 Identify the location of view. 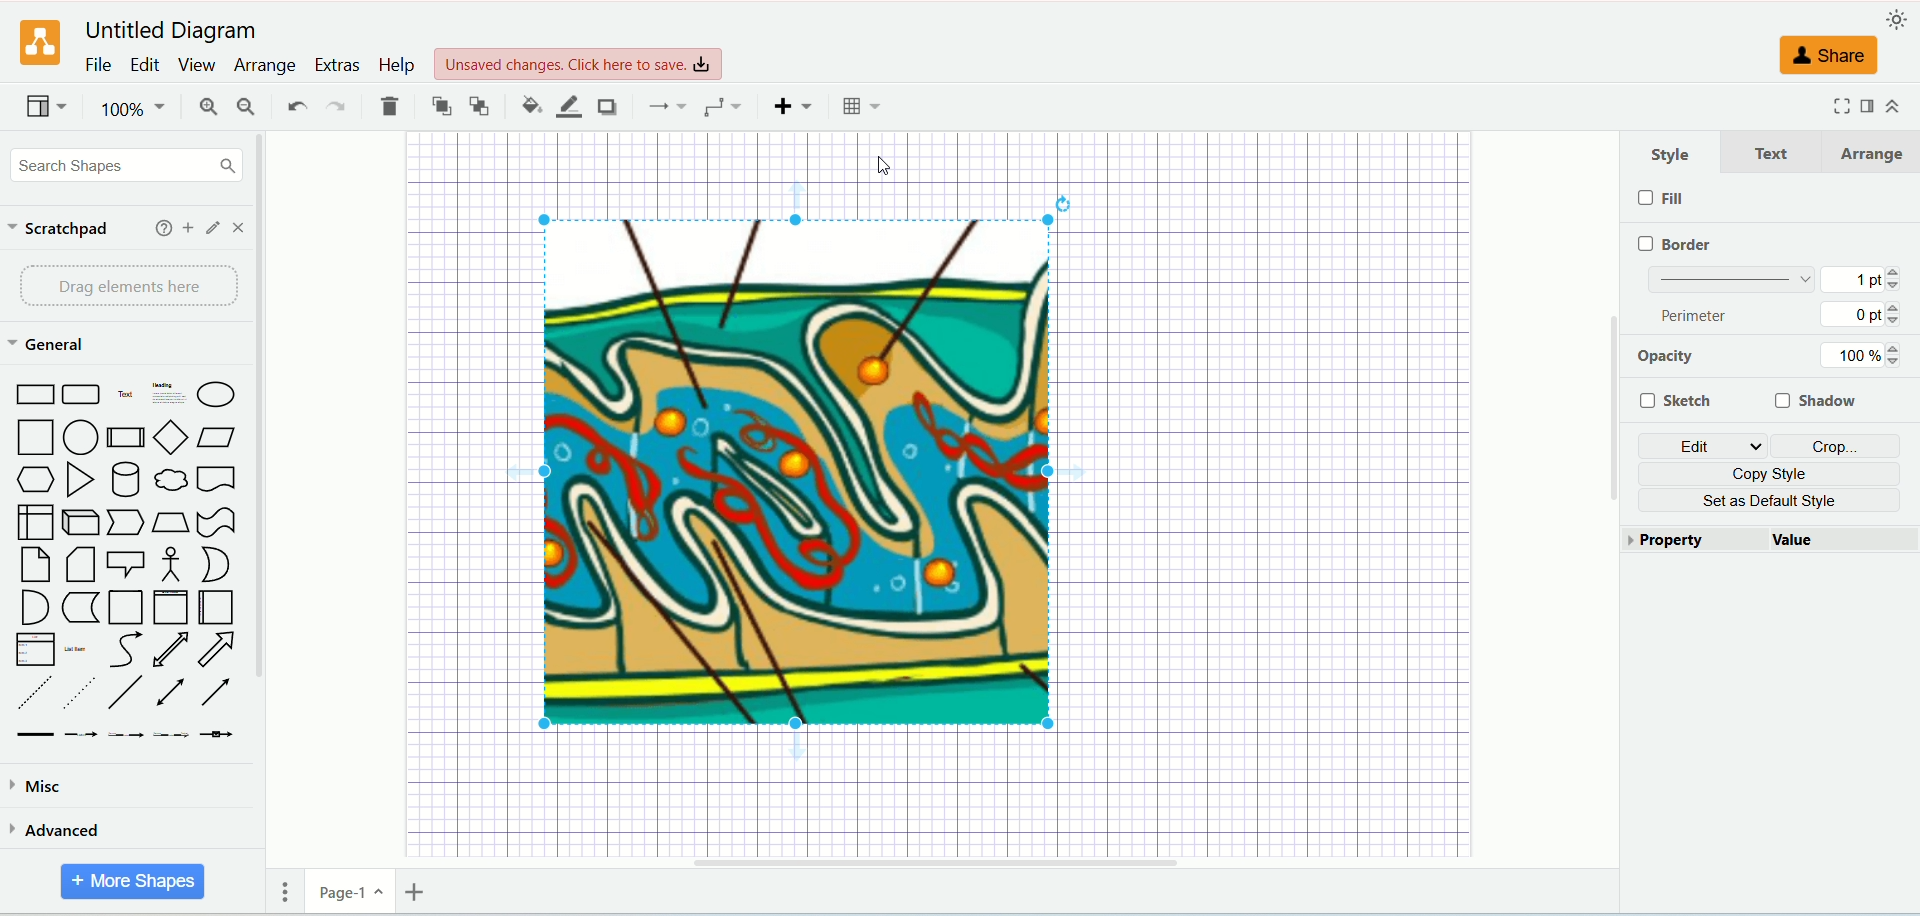
(41, 109).